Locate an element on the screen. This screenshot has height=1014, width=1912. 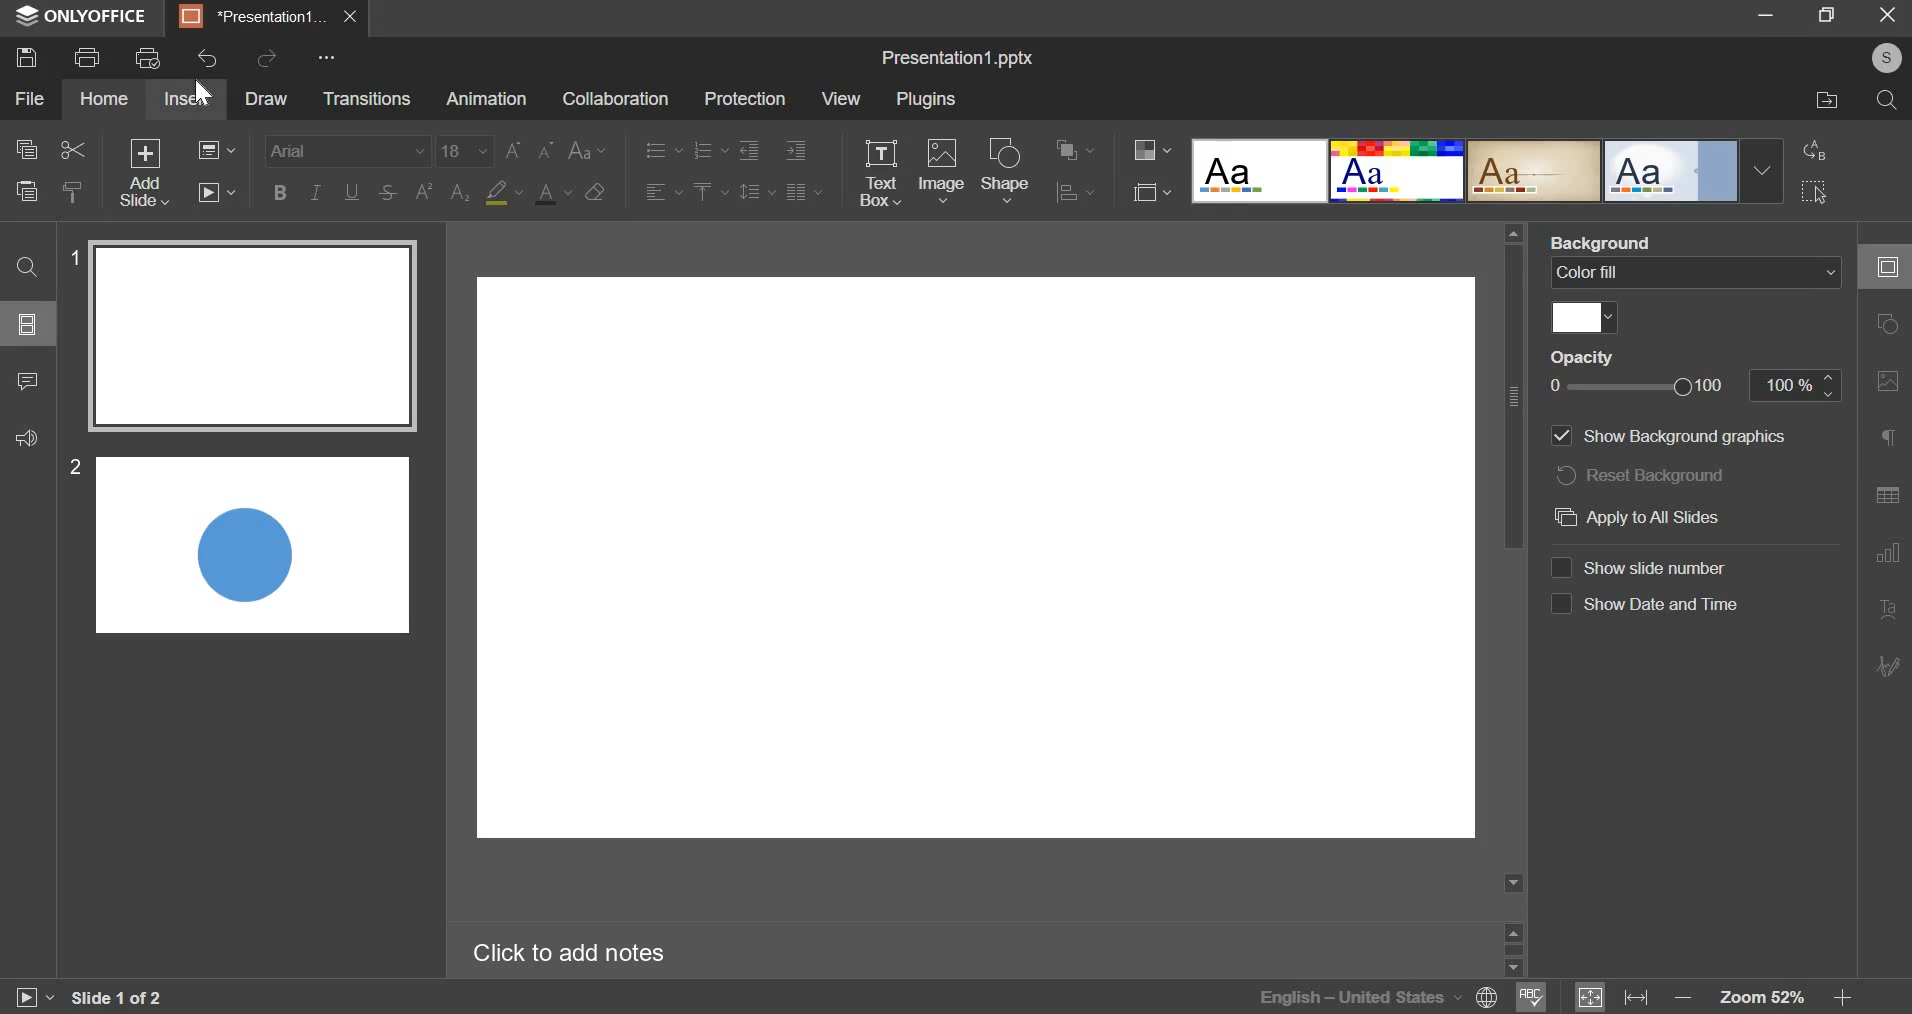
fit to width is located at coordinates (1637, 998).